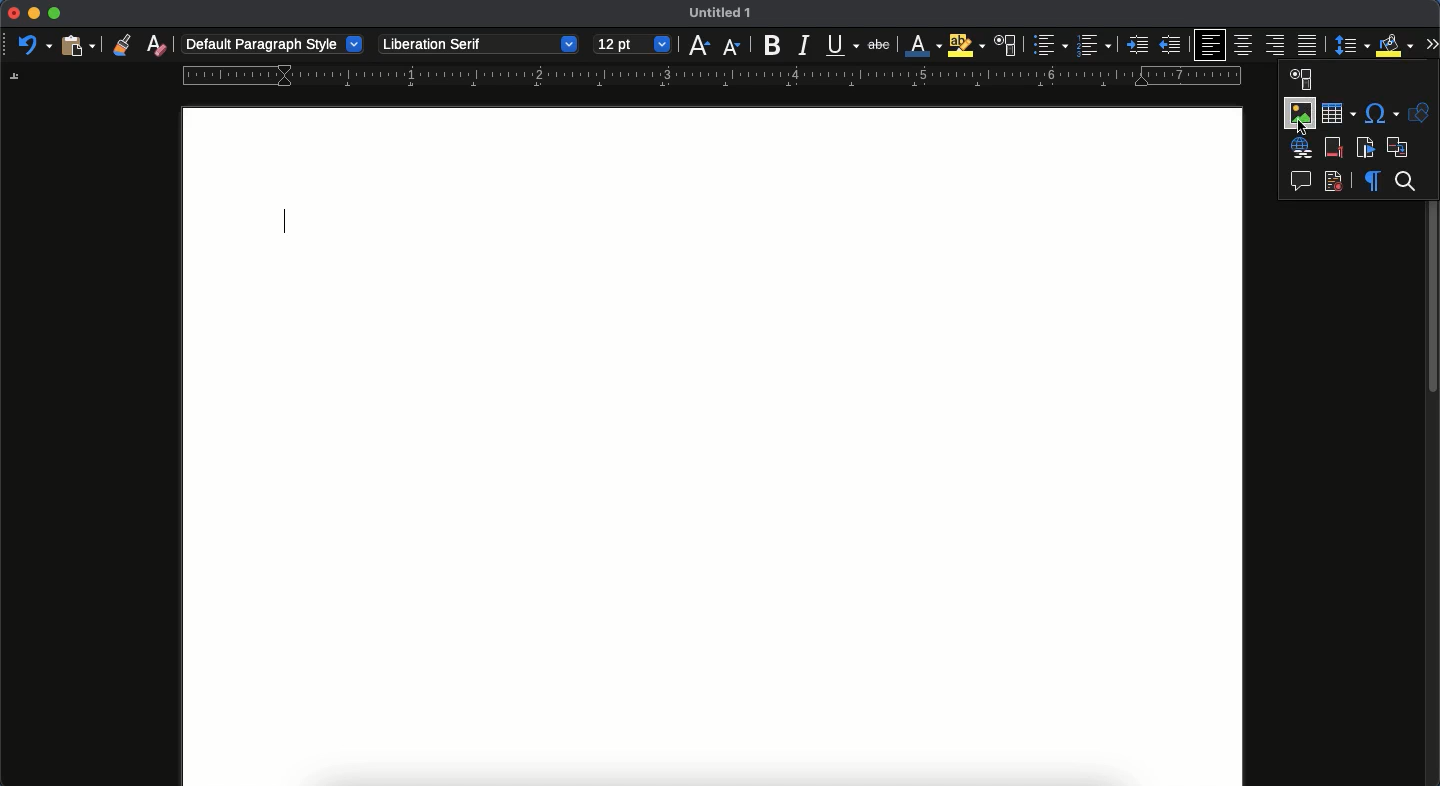 This screenshot has height=786, width=1440. What do you see at coordinates (1423, 111) in the screenshot?
I see `shapes` at bounding box center [1423, 111].